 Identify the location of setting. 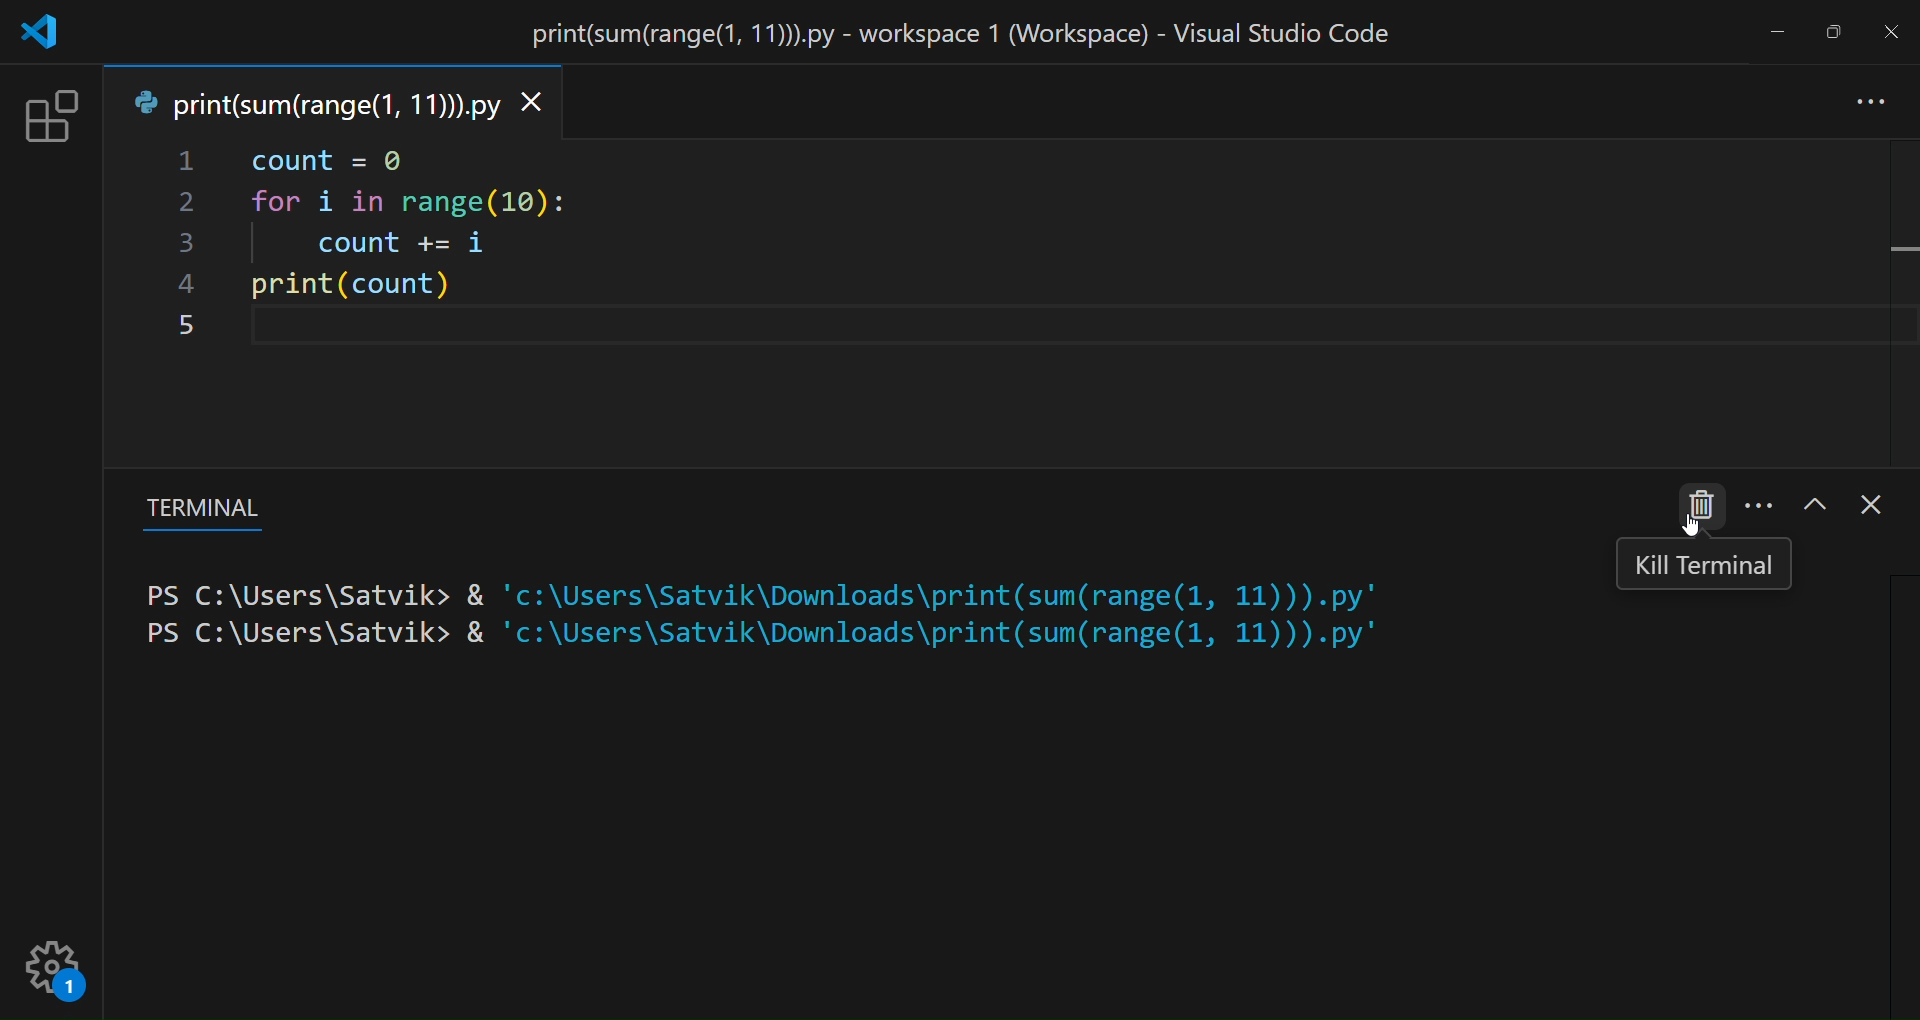
(55, 973).